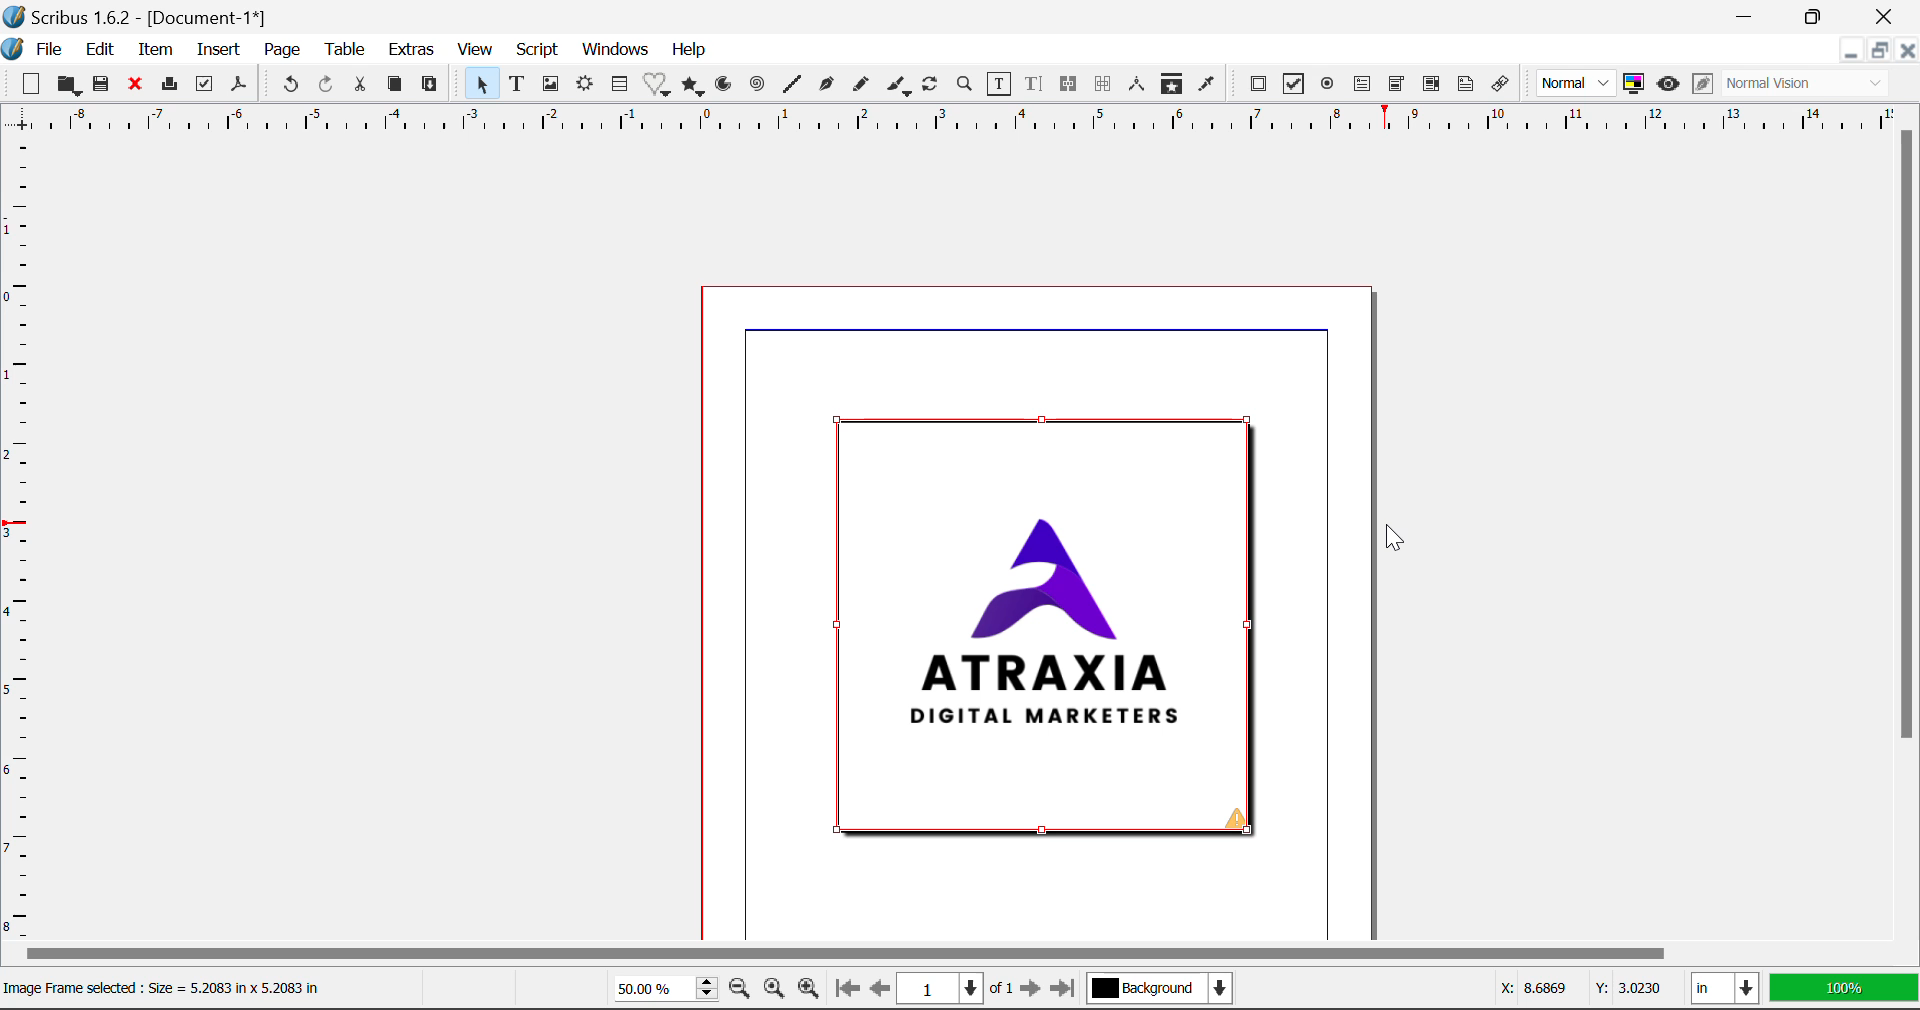  What do you see at coordinates (1752, 14) in the screenshot?
I see `Restore Down` at bounding box center [1752, 14].